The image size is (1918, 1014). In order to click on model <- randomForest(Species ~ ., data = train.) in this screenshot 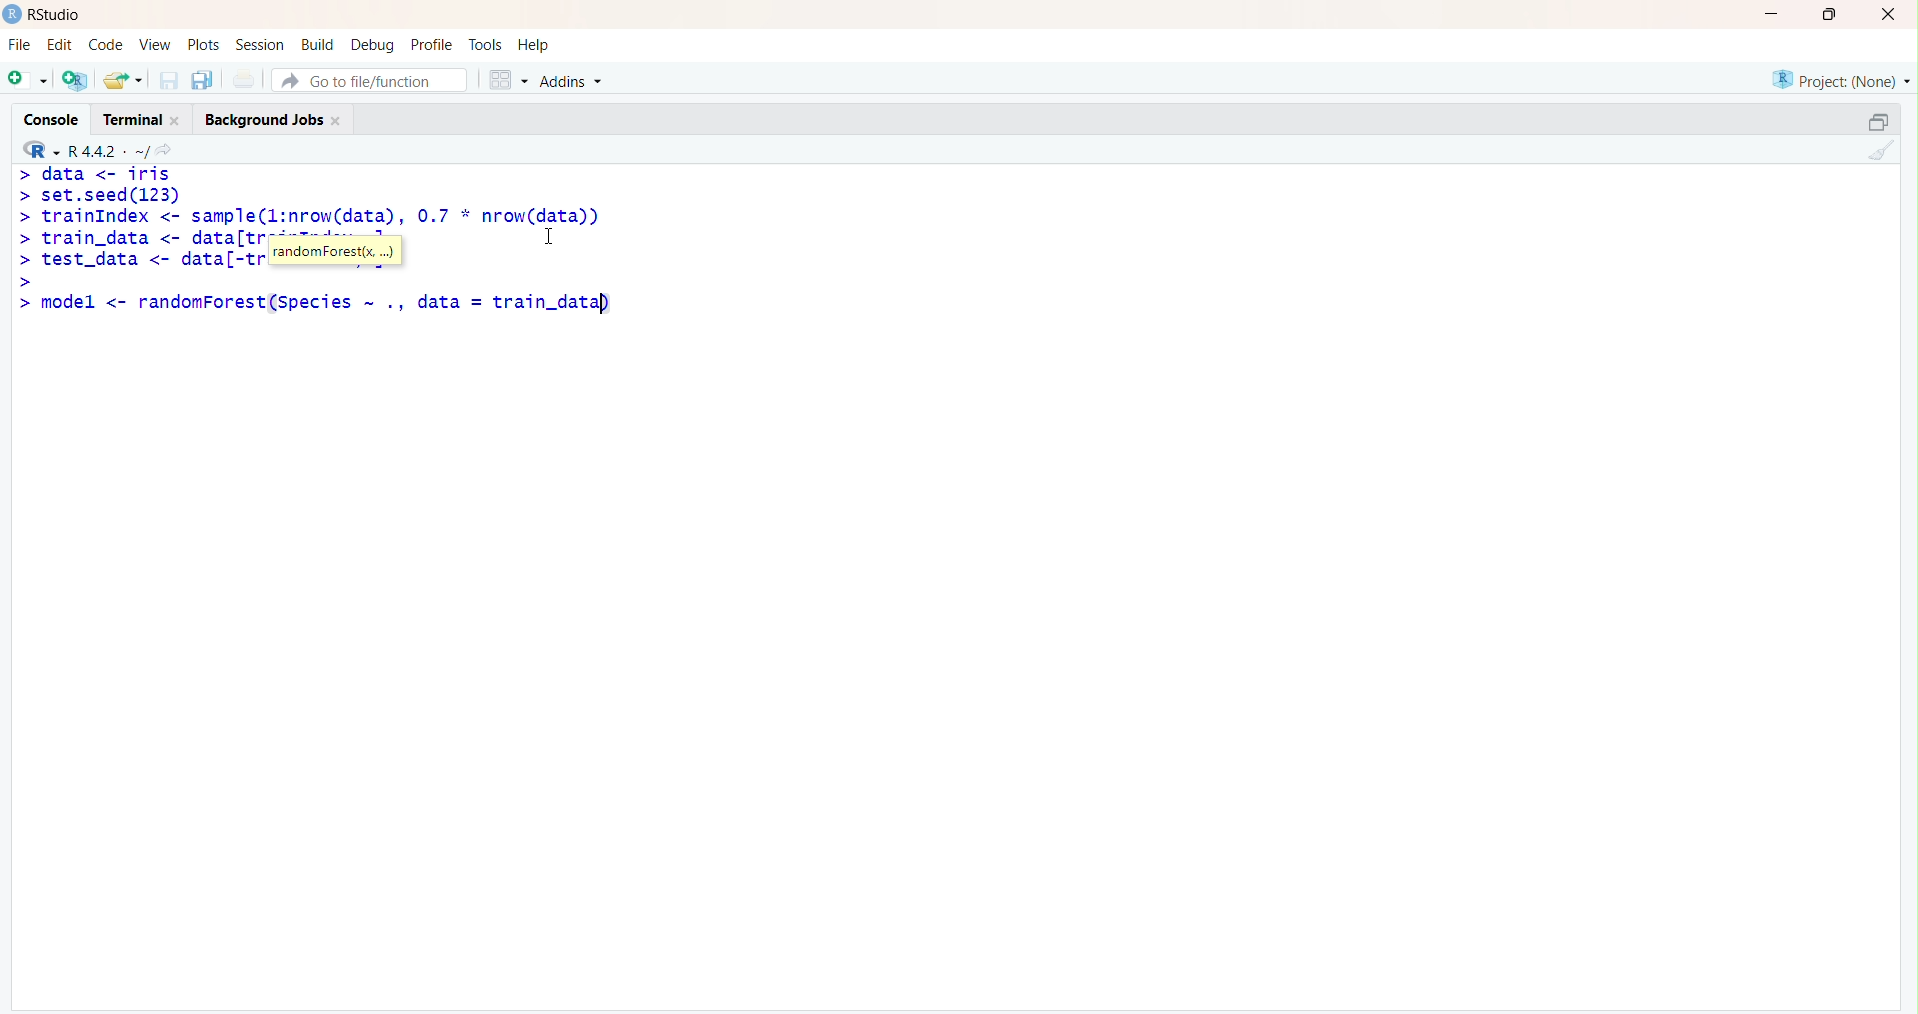, I will do `click(338, 302)`.